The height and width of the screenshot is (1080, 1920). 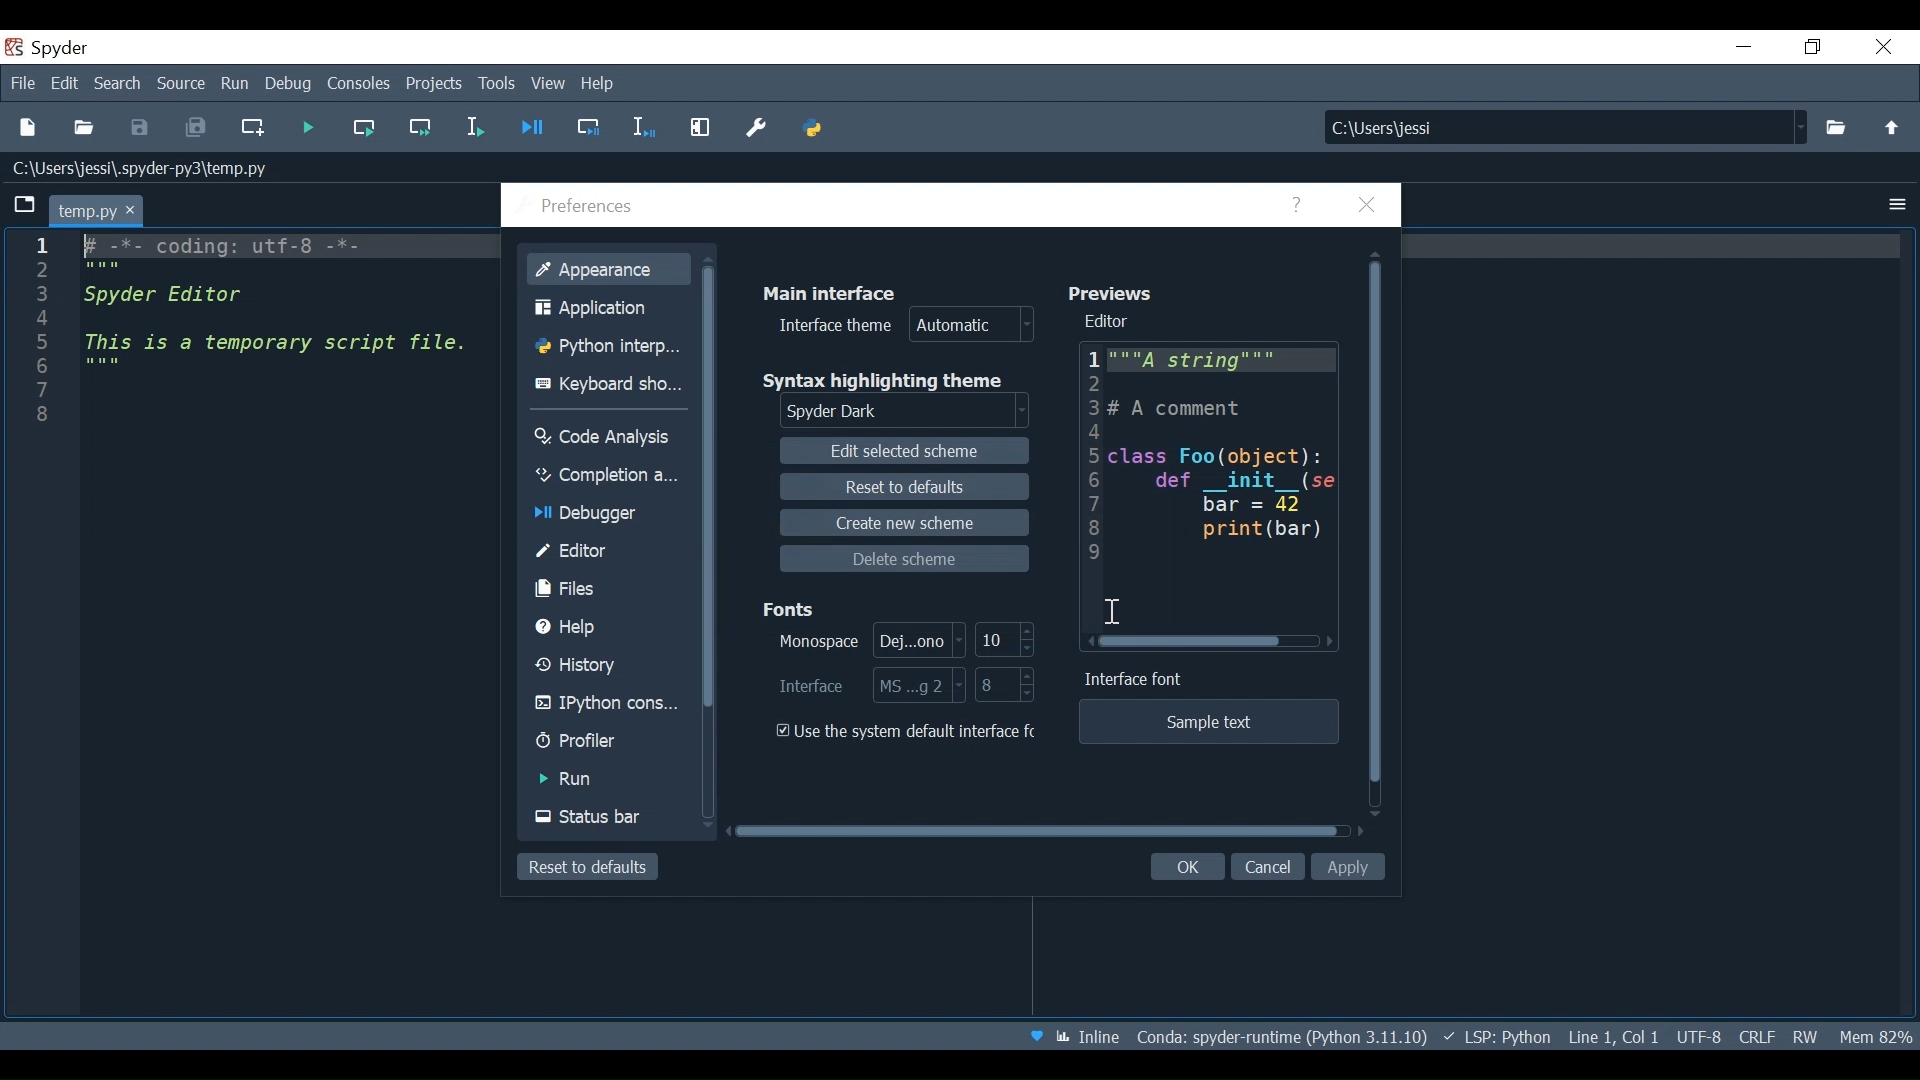 I want to click on Scroll left, so click(x=1331, y=643).